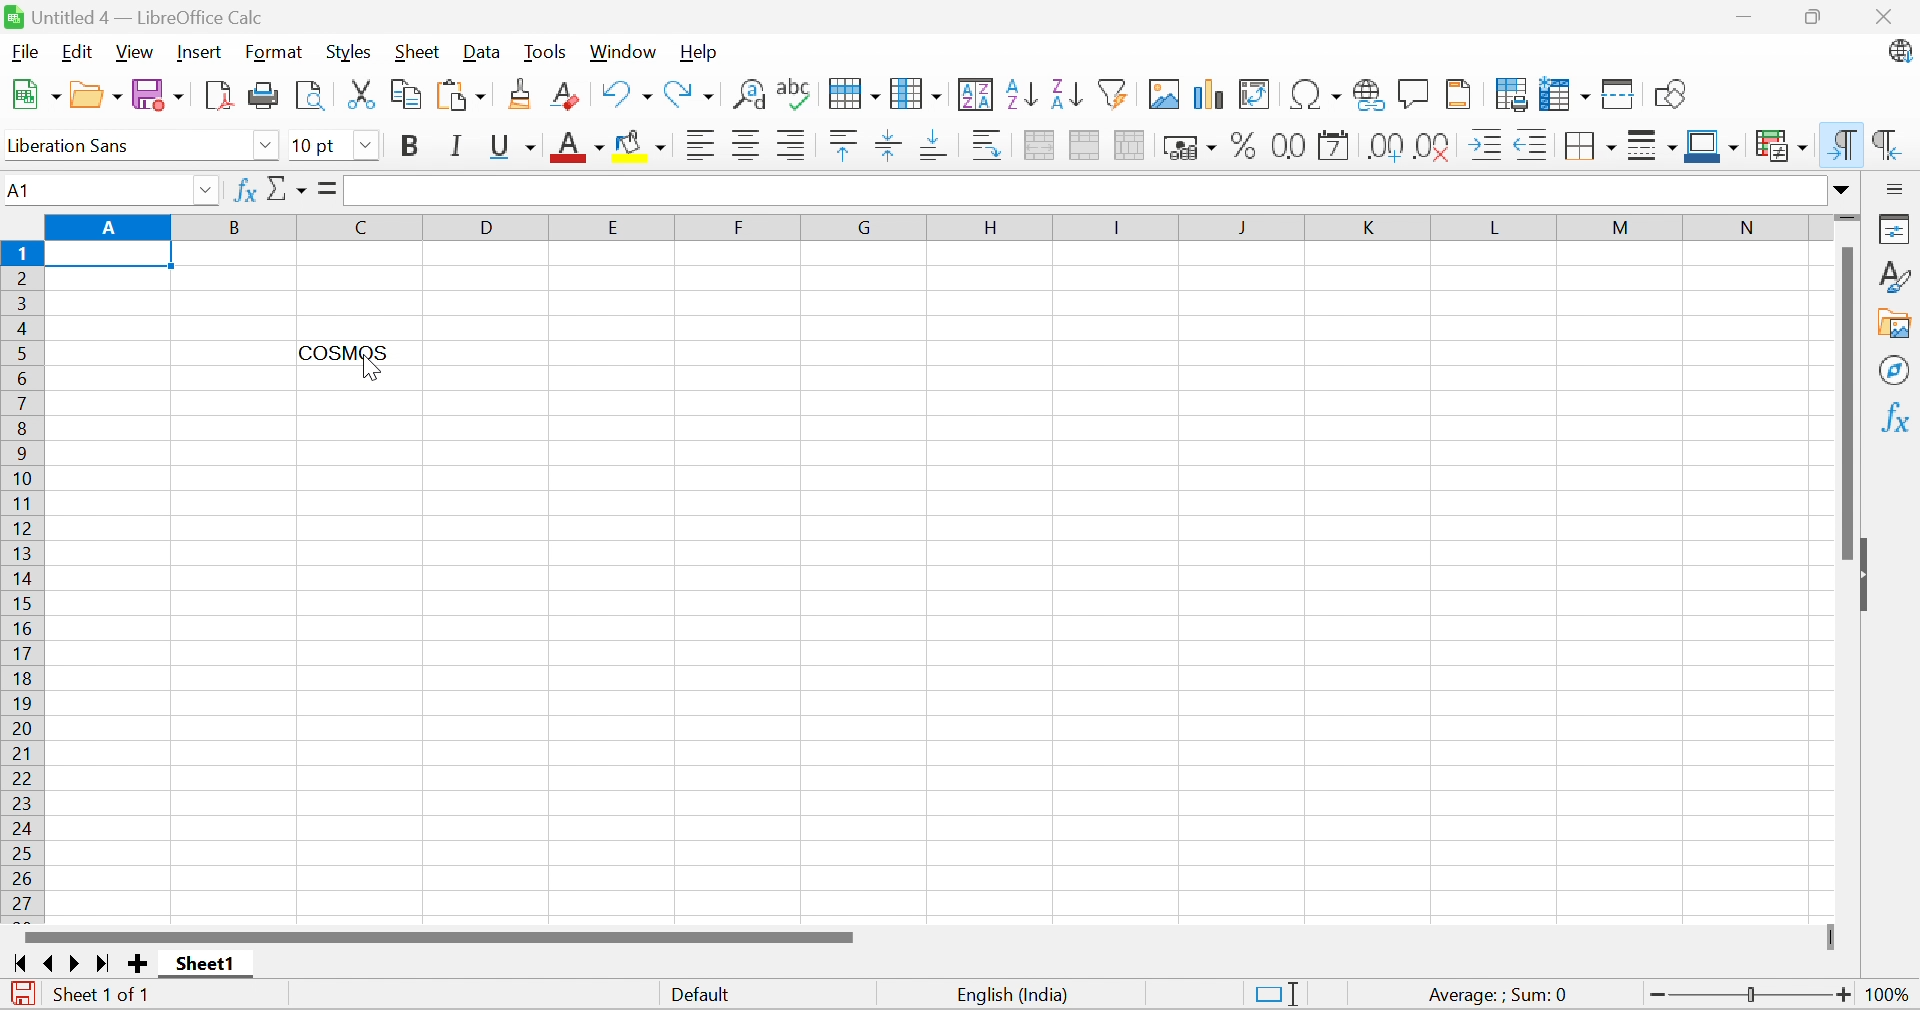 The height and width of the screenshot is (1010, 1920). I want to click on Right-To-Left, so click(1889, 144).